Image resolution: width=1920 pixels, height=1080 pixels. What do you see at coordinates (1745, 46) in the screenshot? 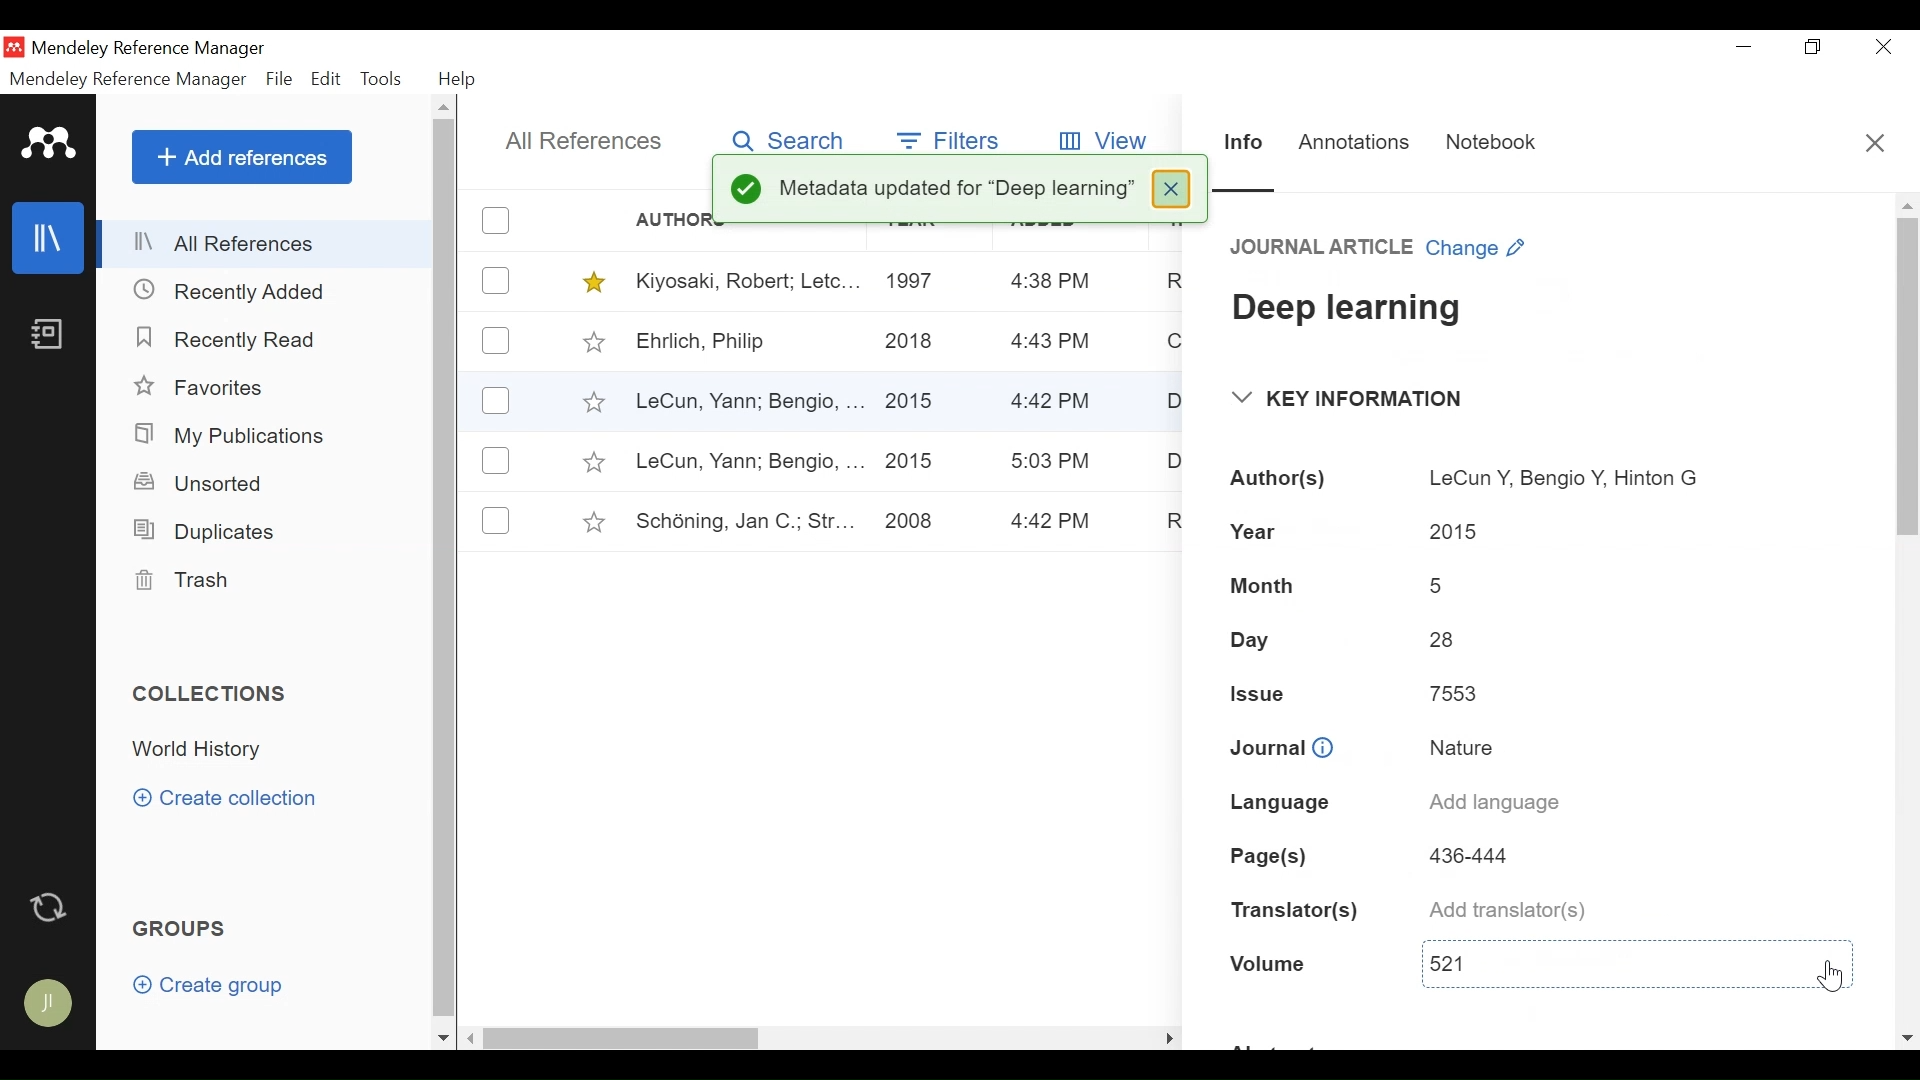
I see `minimize` at bounding box center [1745, 46].